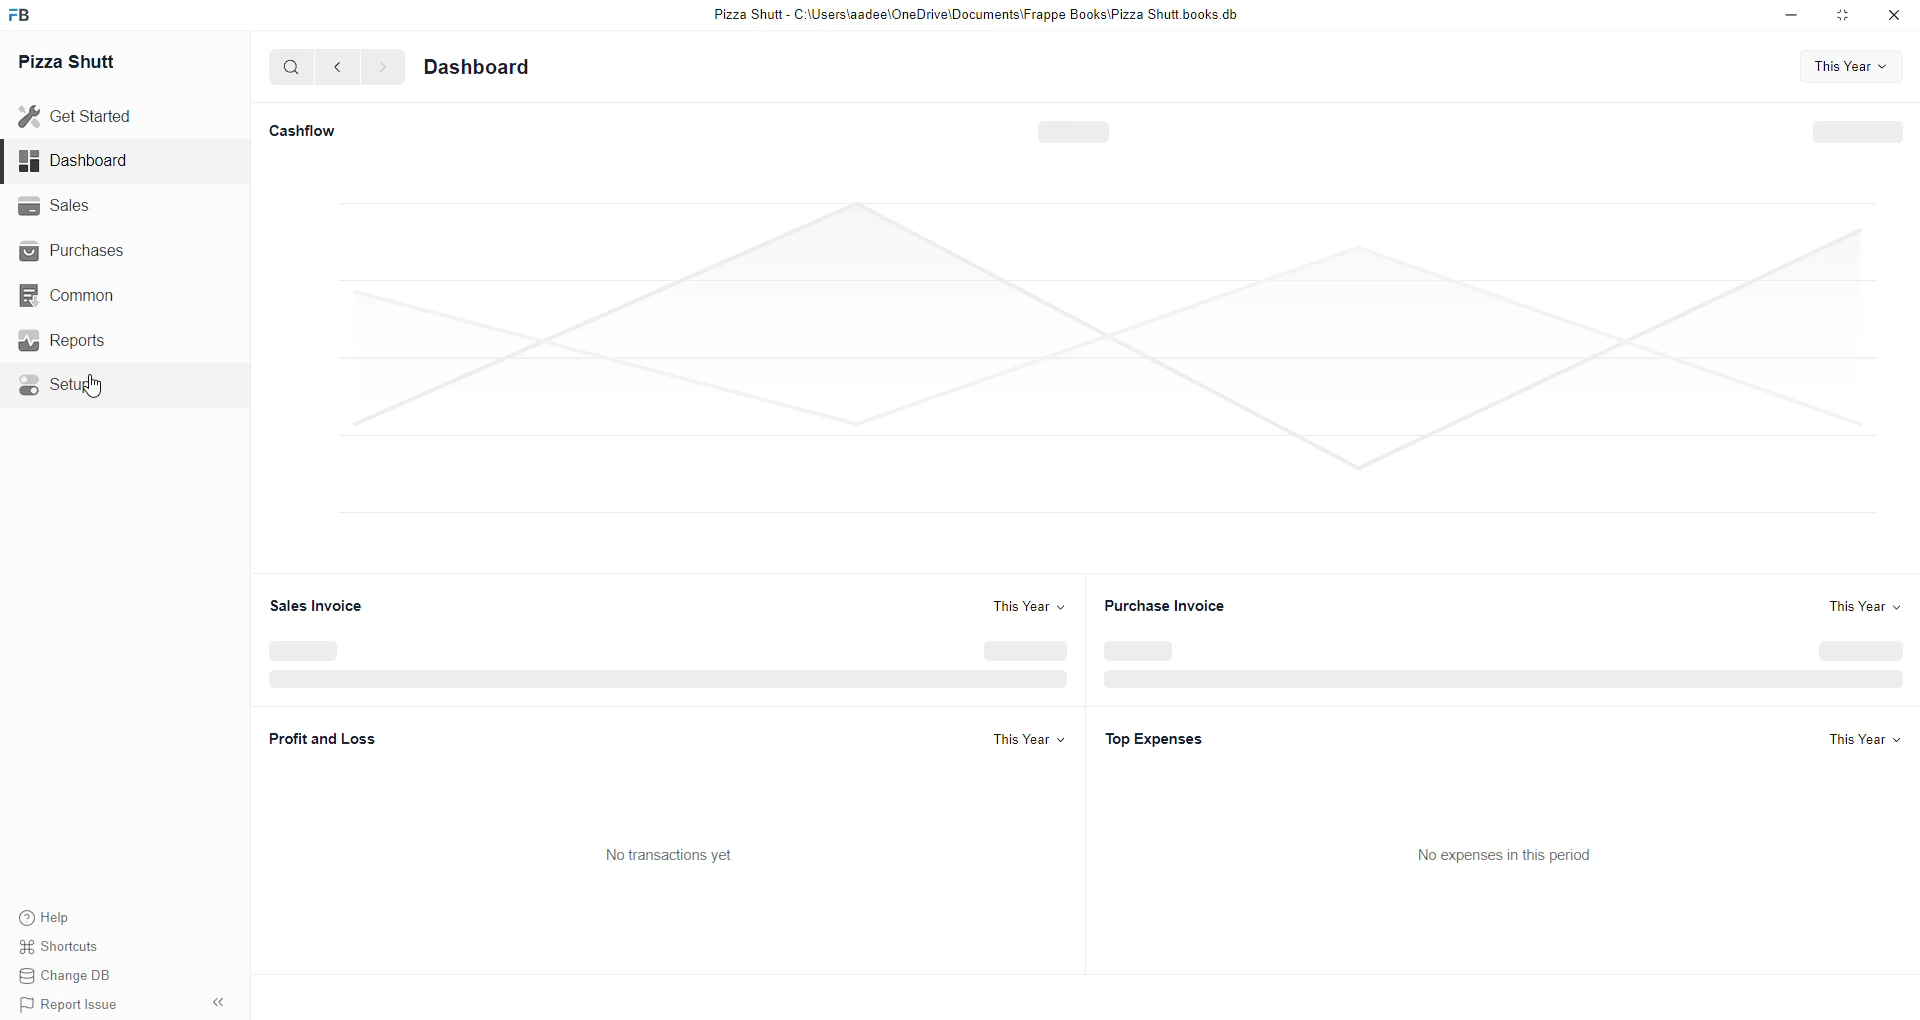 This screenshot has width=1920, height=1020. I want to click on Frappe Book Logo, so click(29, 15).